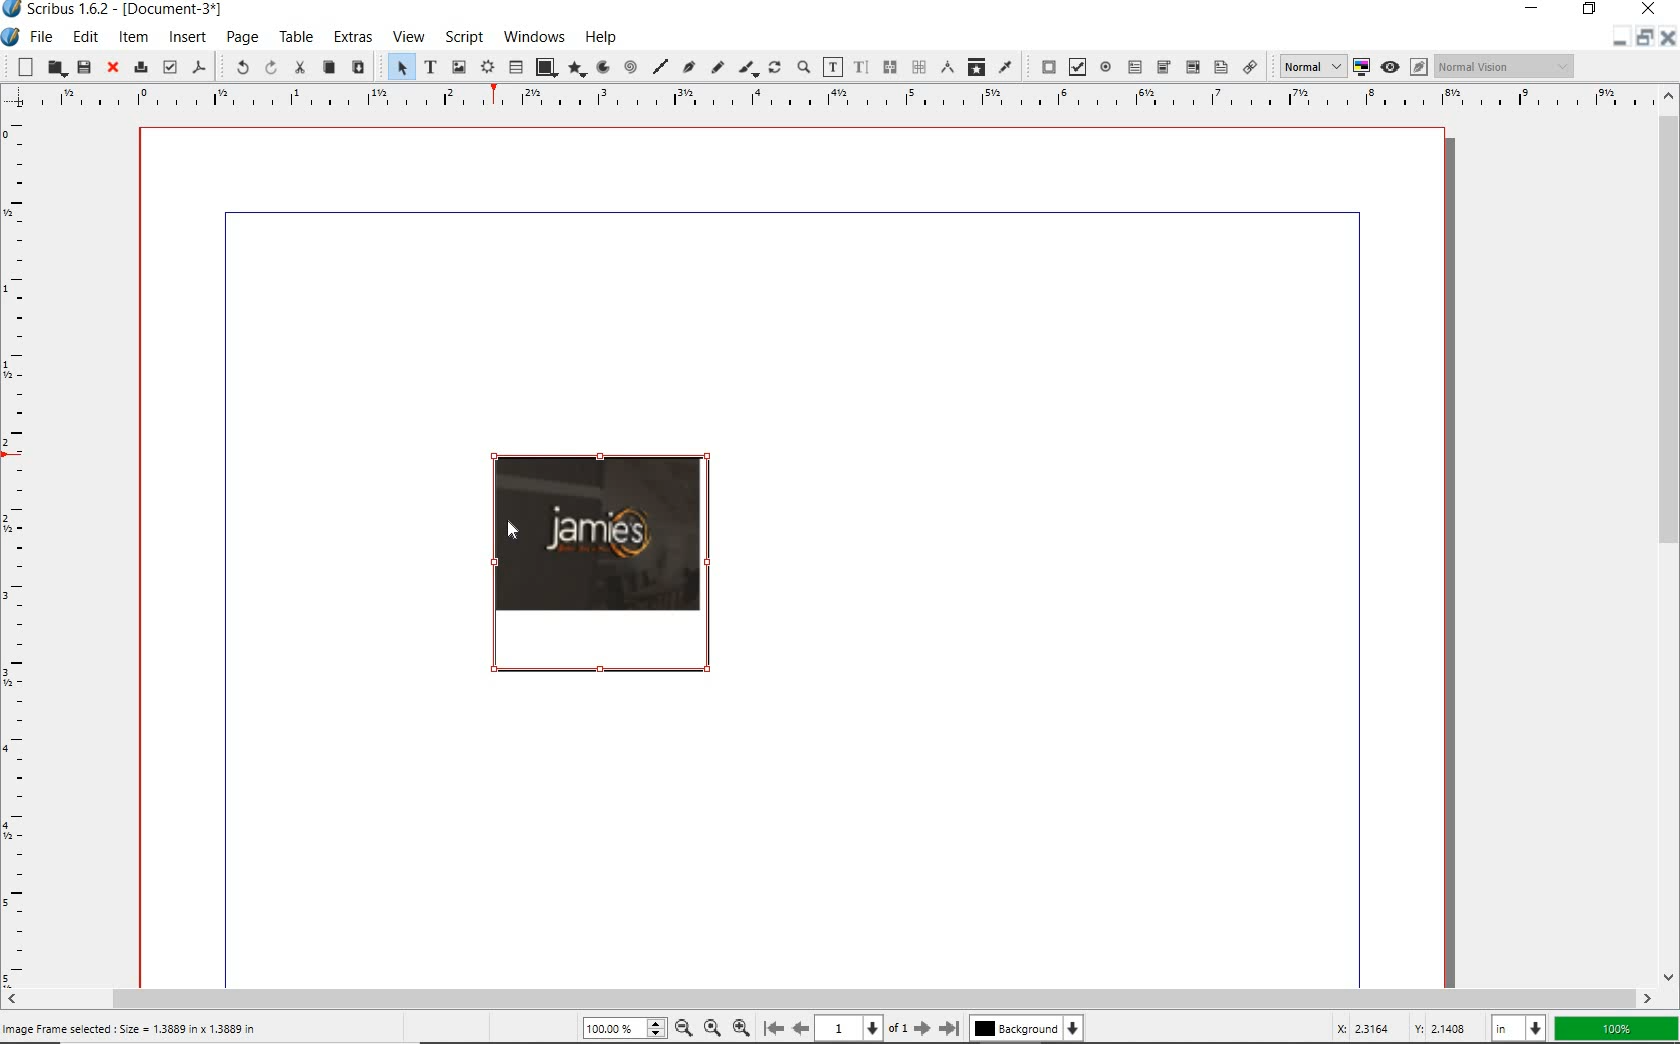 The image size is (1680, 1044). I want to click on EDIT, so click(85, 37).